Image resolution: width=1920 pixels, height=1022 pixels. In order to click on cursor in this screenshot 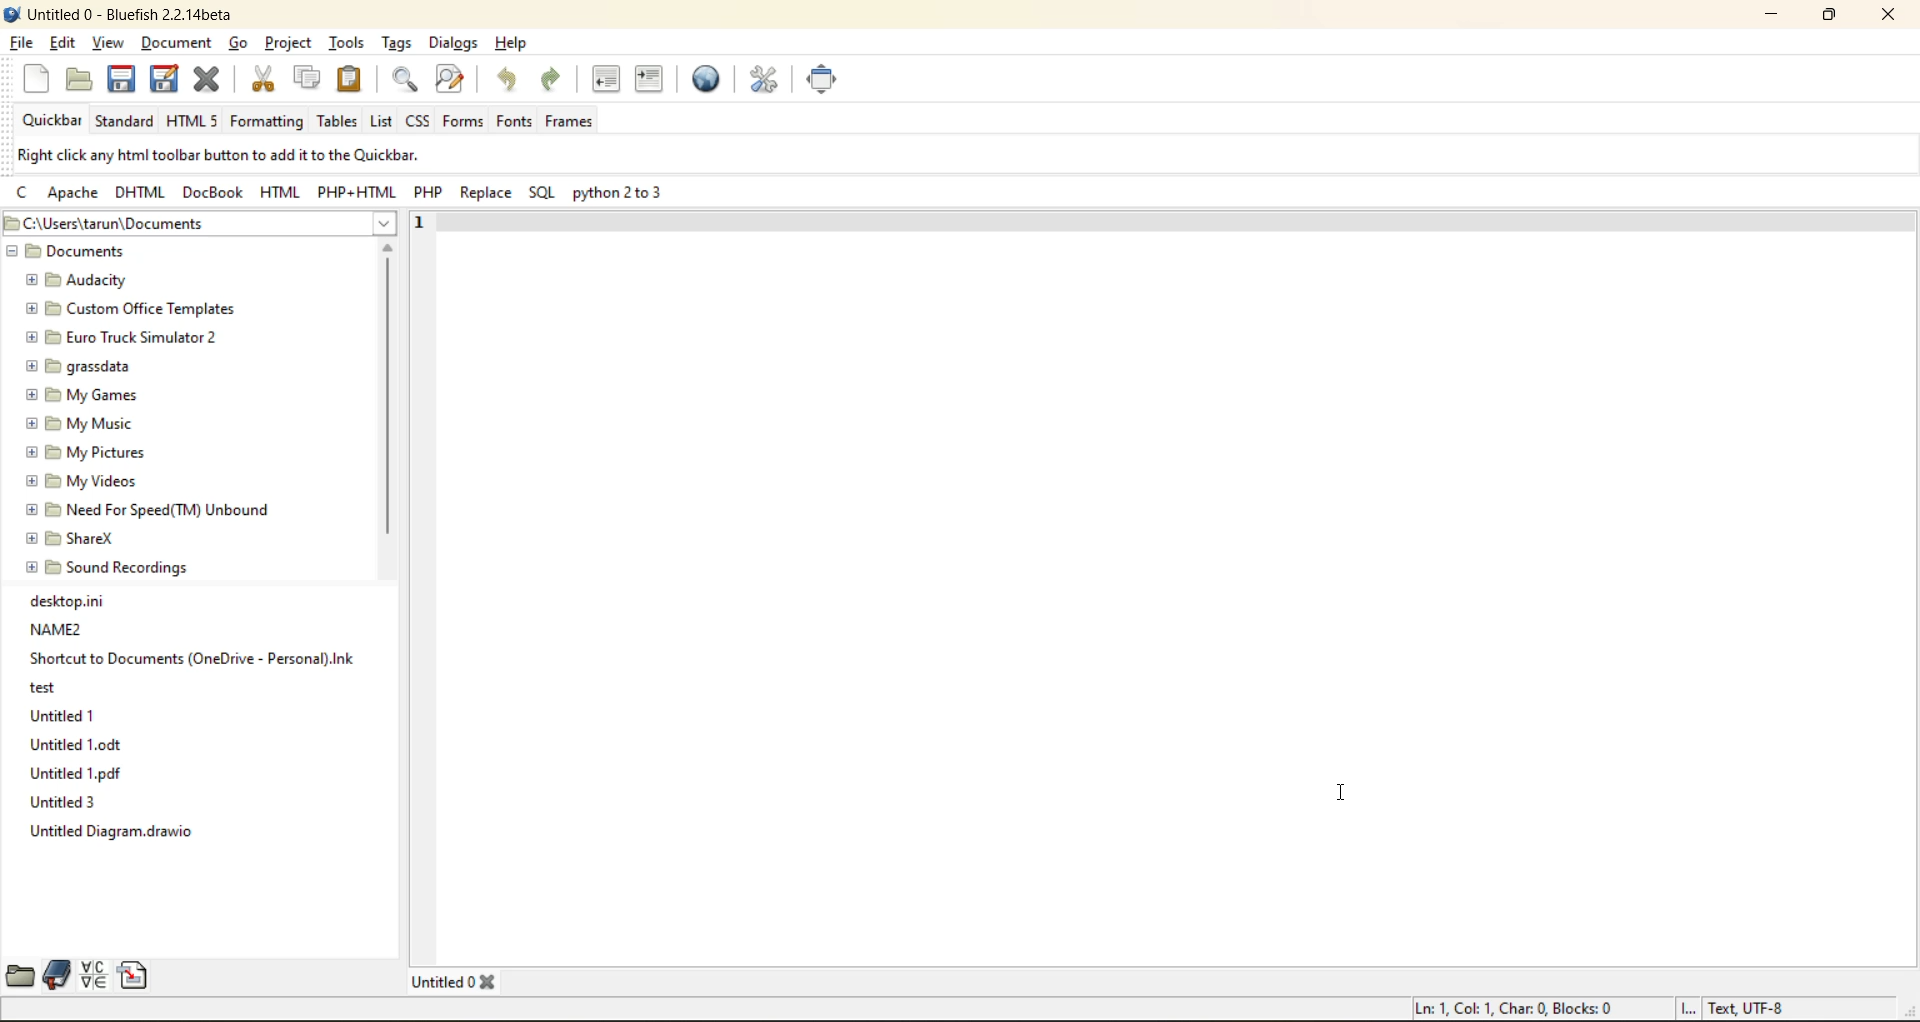, I will do `click(1351, 804)`.